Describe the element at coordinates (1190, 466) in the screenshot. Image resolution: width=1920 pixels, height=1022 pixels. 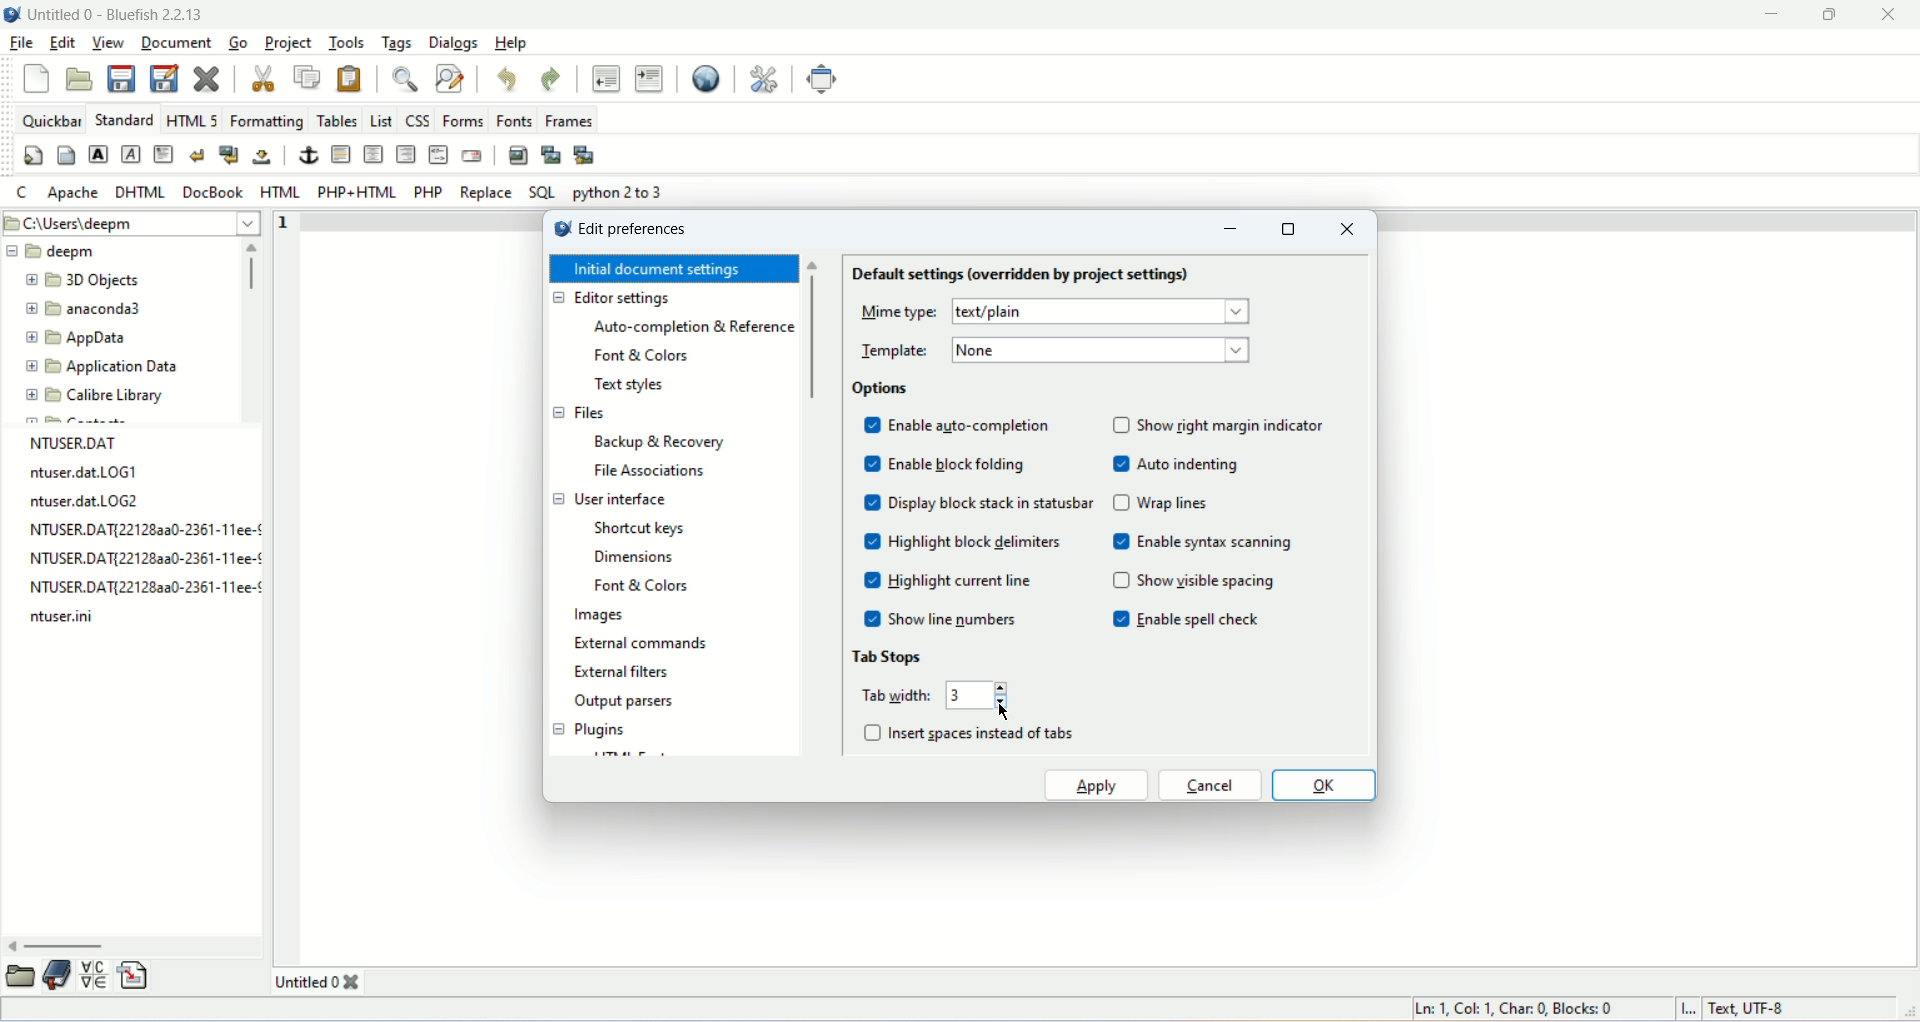
I see `auto indenting` at that location.